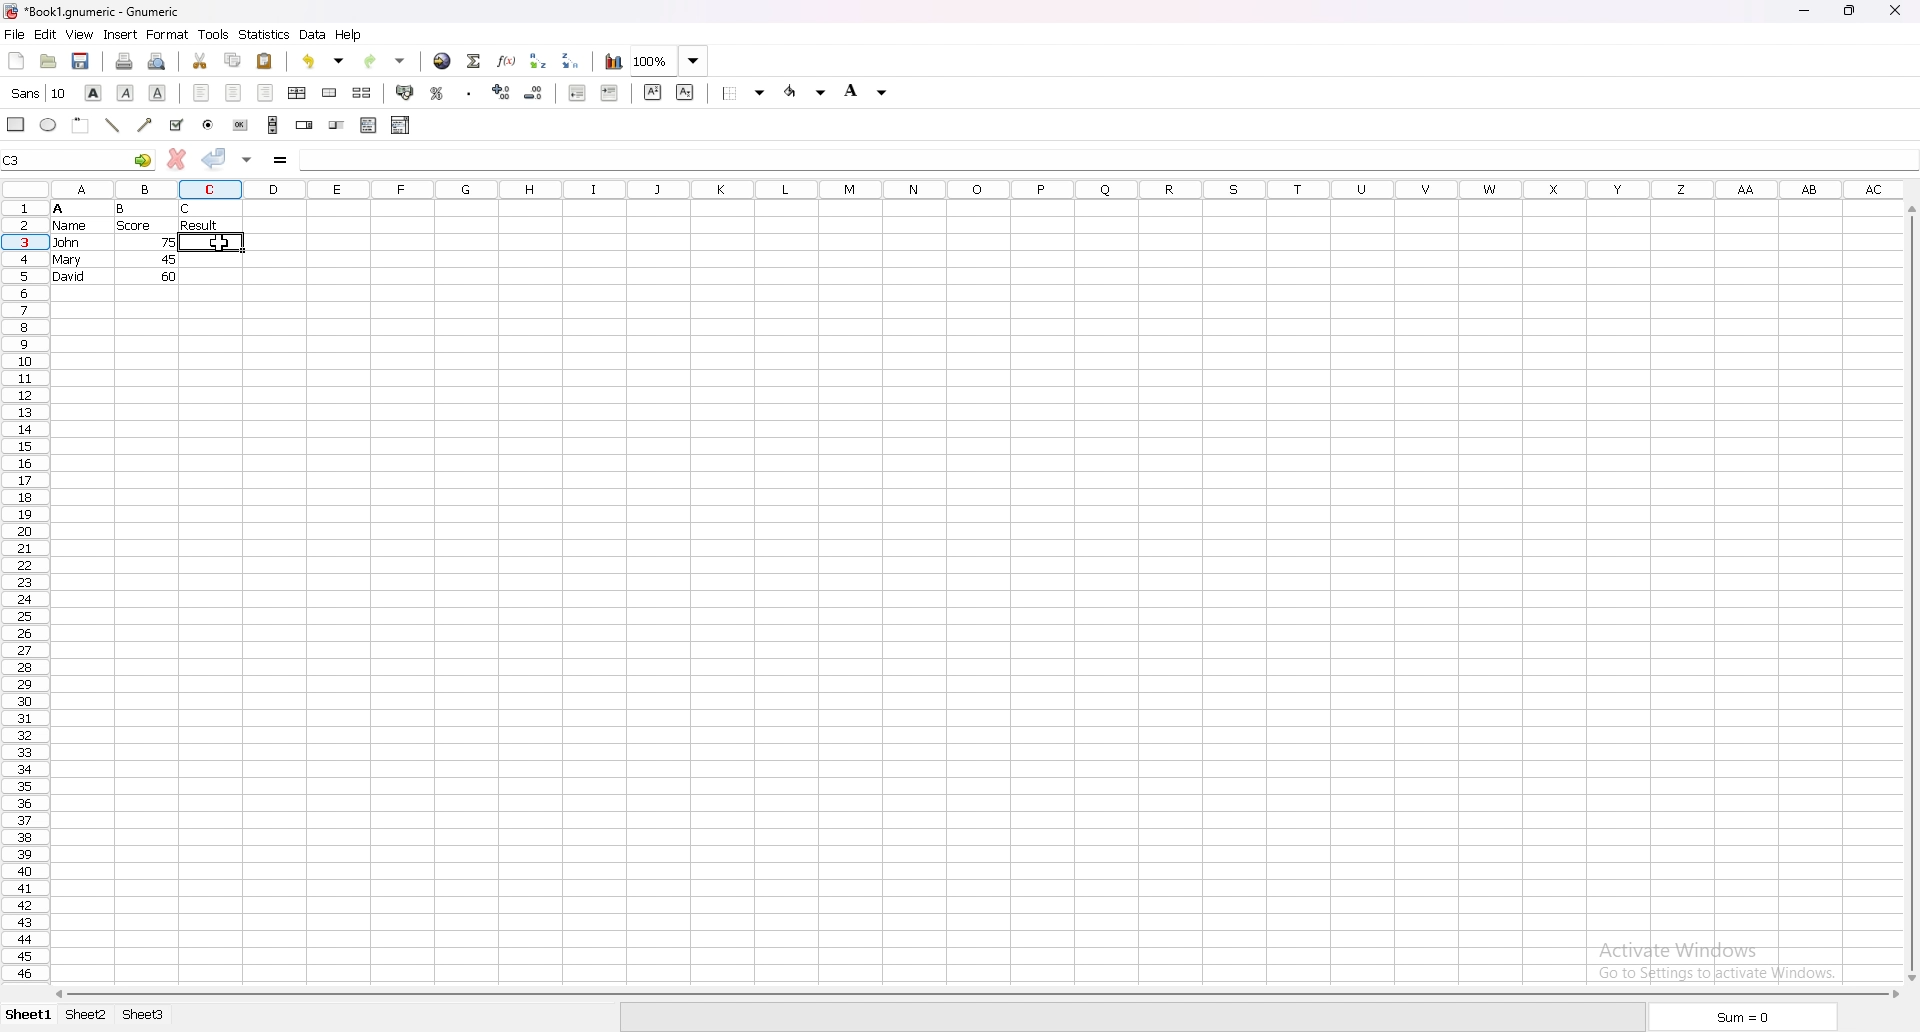 Image resolution: width=1920 pixels, height=1032 pixels. What do you see at coordinates (1804, 10) in the screenshot?
I see `minimize` at bounding box center [1804, 10].